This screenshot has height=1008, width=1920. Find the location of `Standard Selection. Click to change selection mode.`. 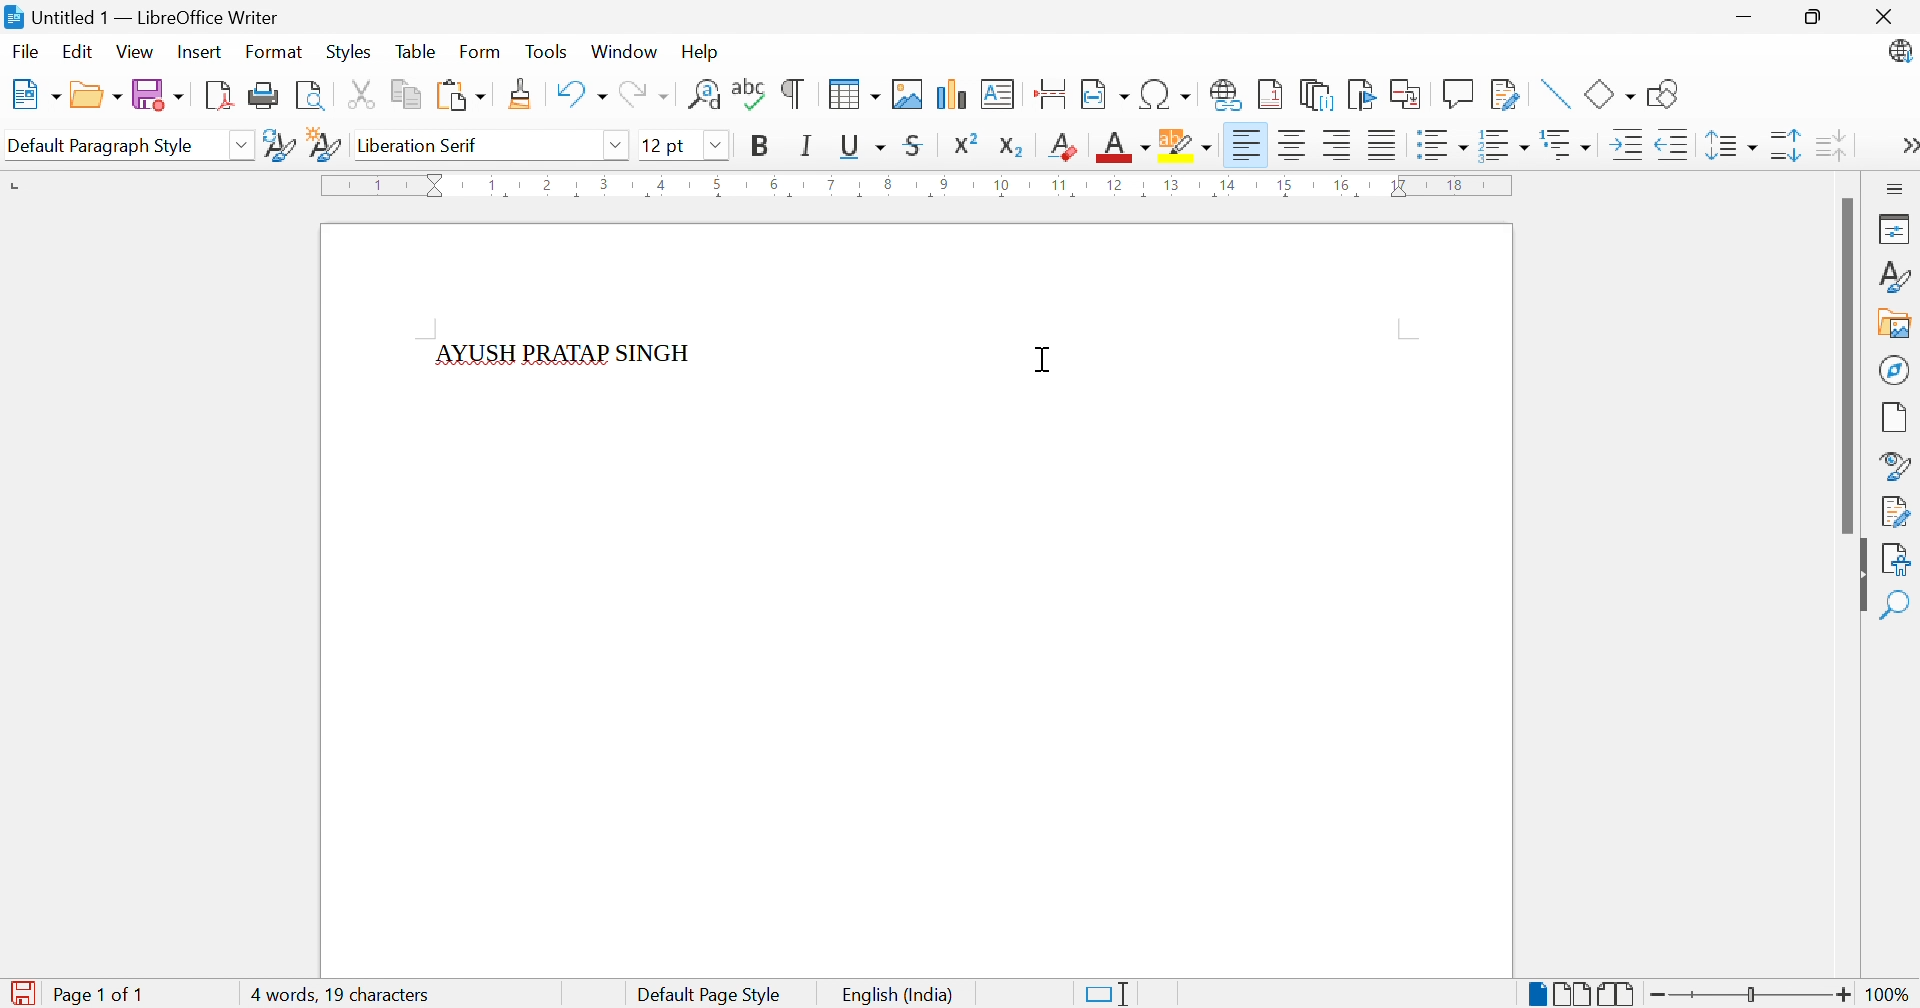

Standard Selection. Click to change selection mode. is located at coordinates (1111, 994).